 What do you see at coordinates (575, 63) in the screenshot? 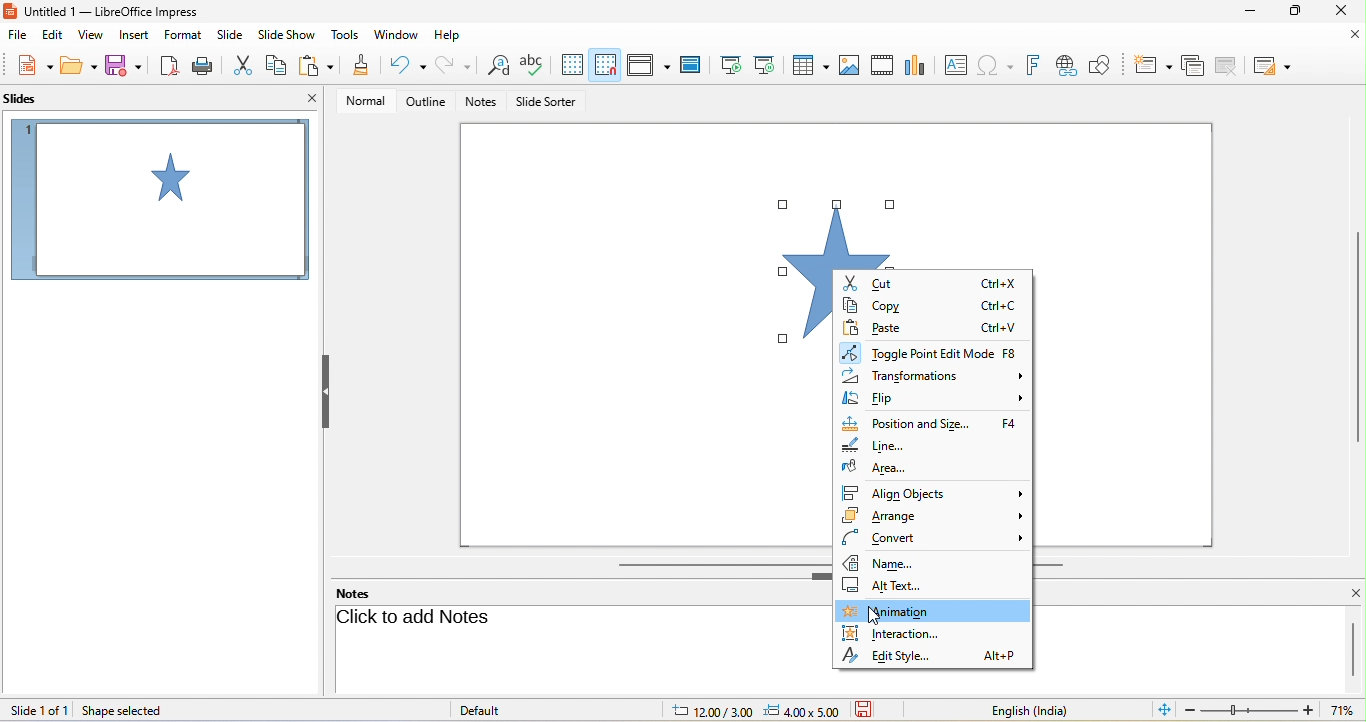
I see `display to grid` at bounding box center [575, 63].